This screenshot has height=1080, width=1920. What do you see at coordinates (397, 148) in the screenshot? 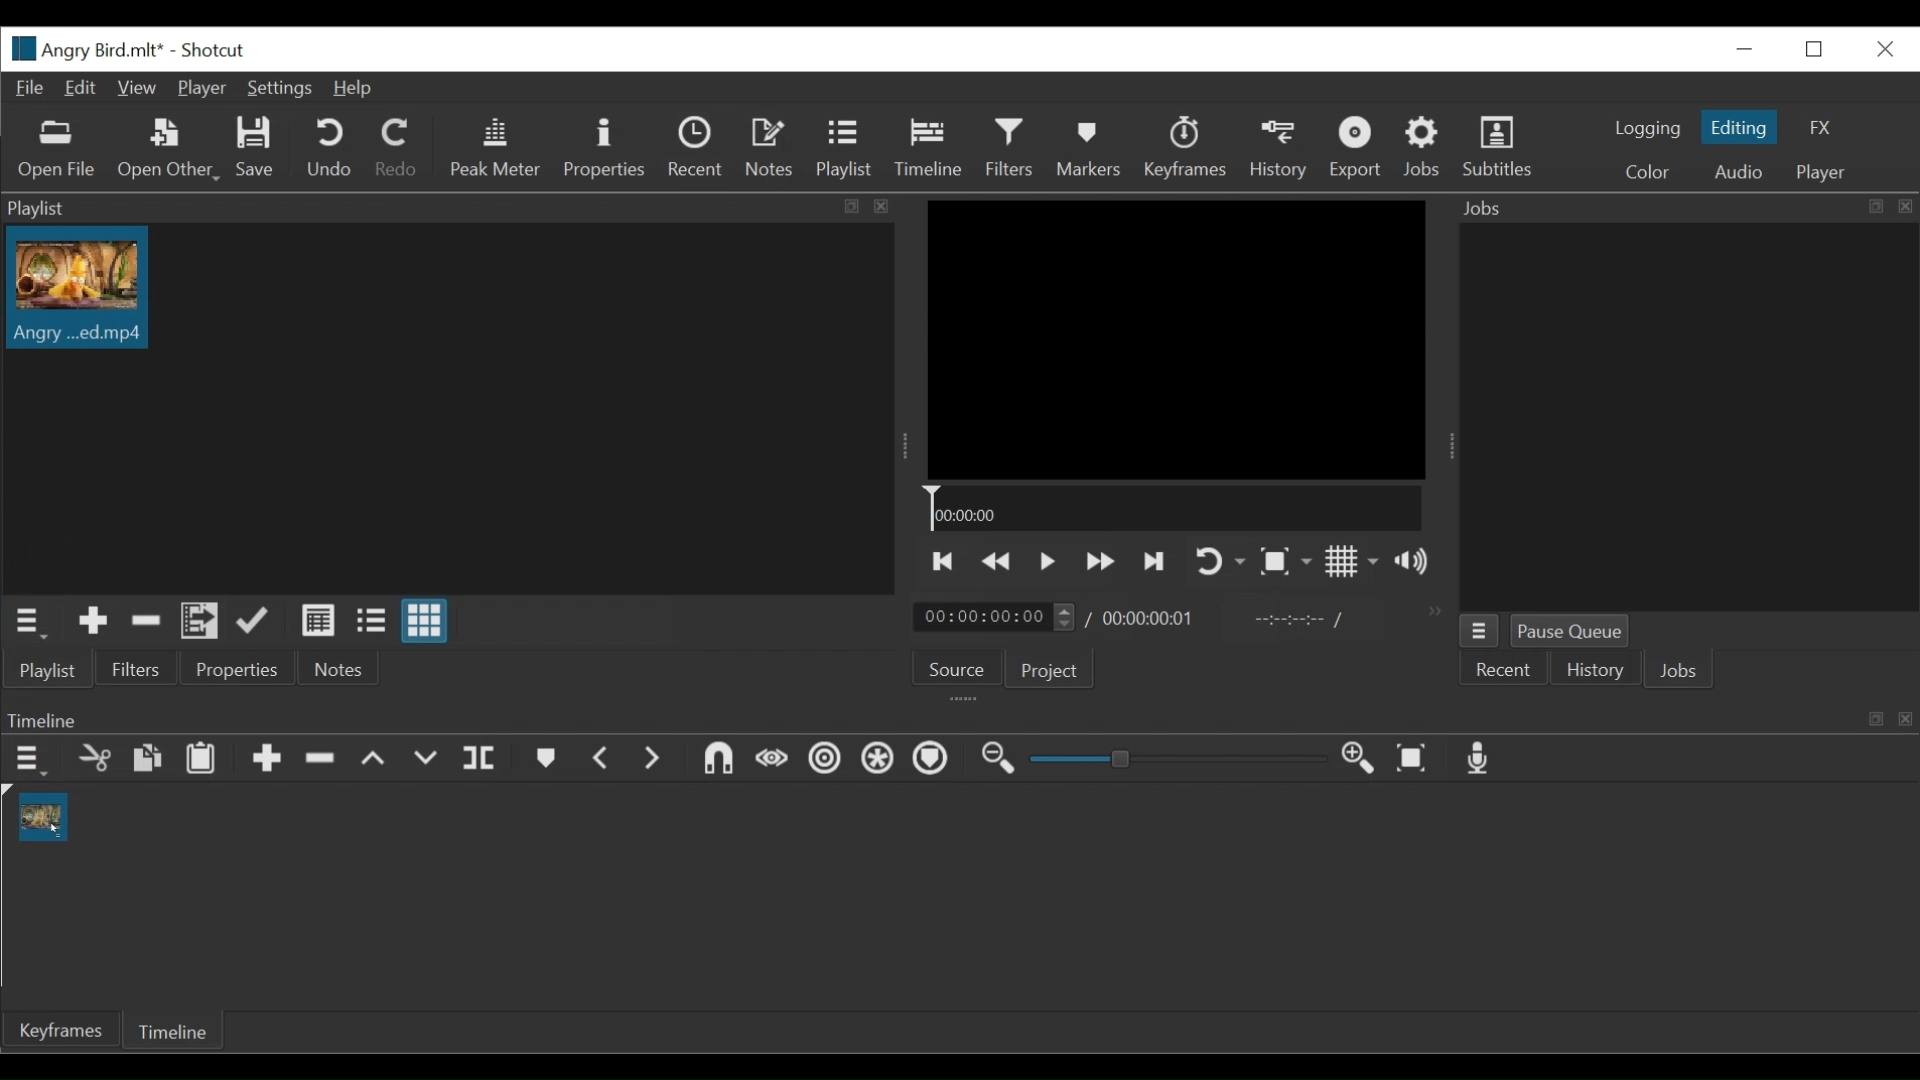
I see `Redo` at bounding box center [397, 148].